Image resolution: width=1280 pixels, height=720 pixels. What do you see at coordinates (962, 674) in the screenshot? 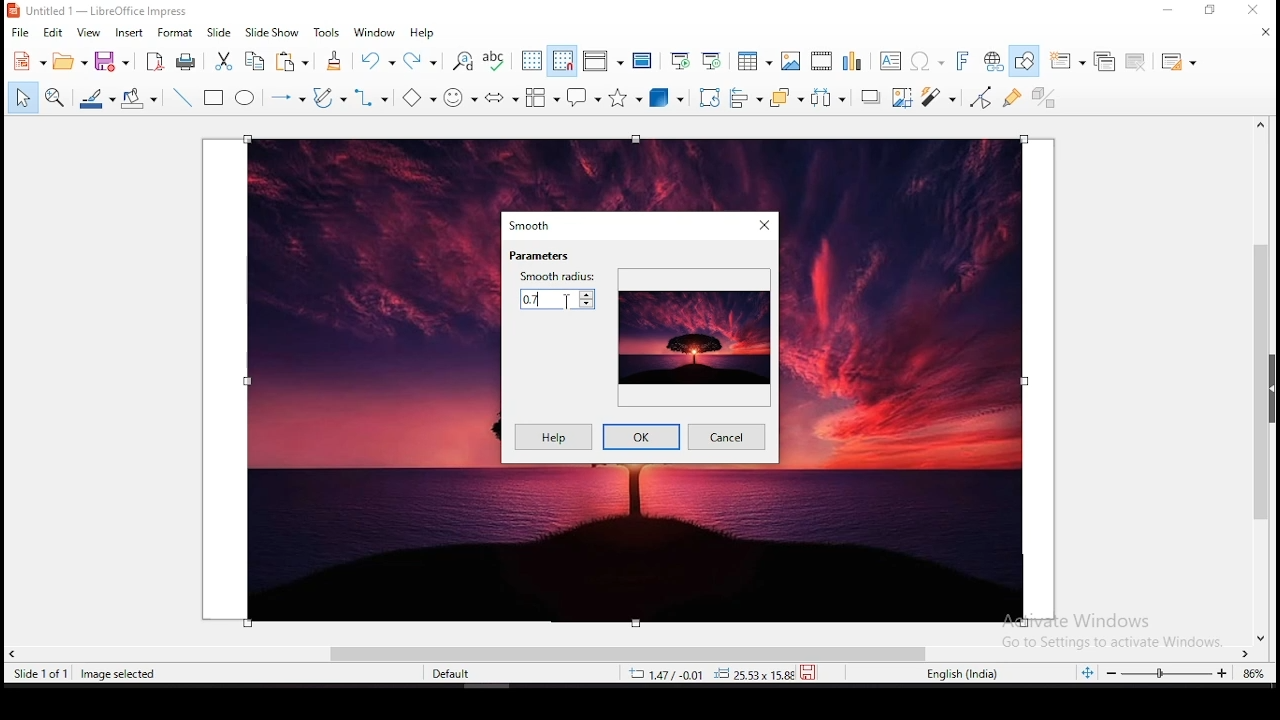
I see `english (india)` at bounding box center [962, 674].